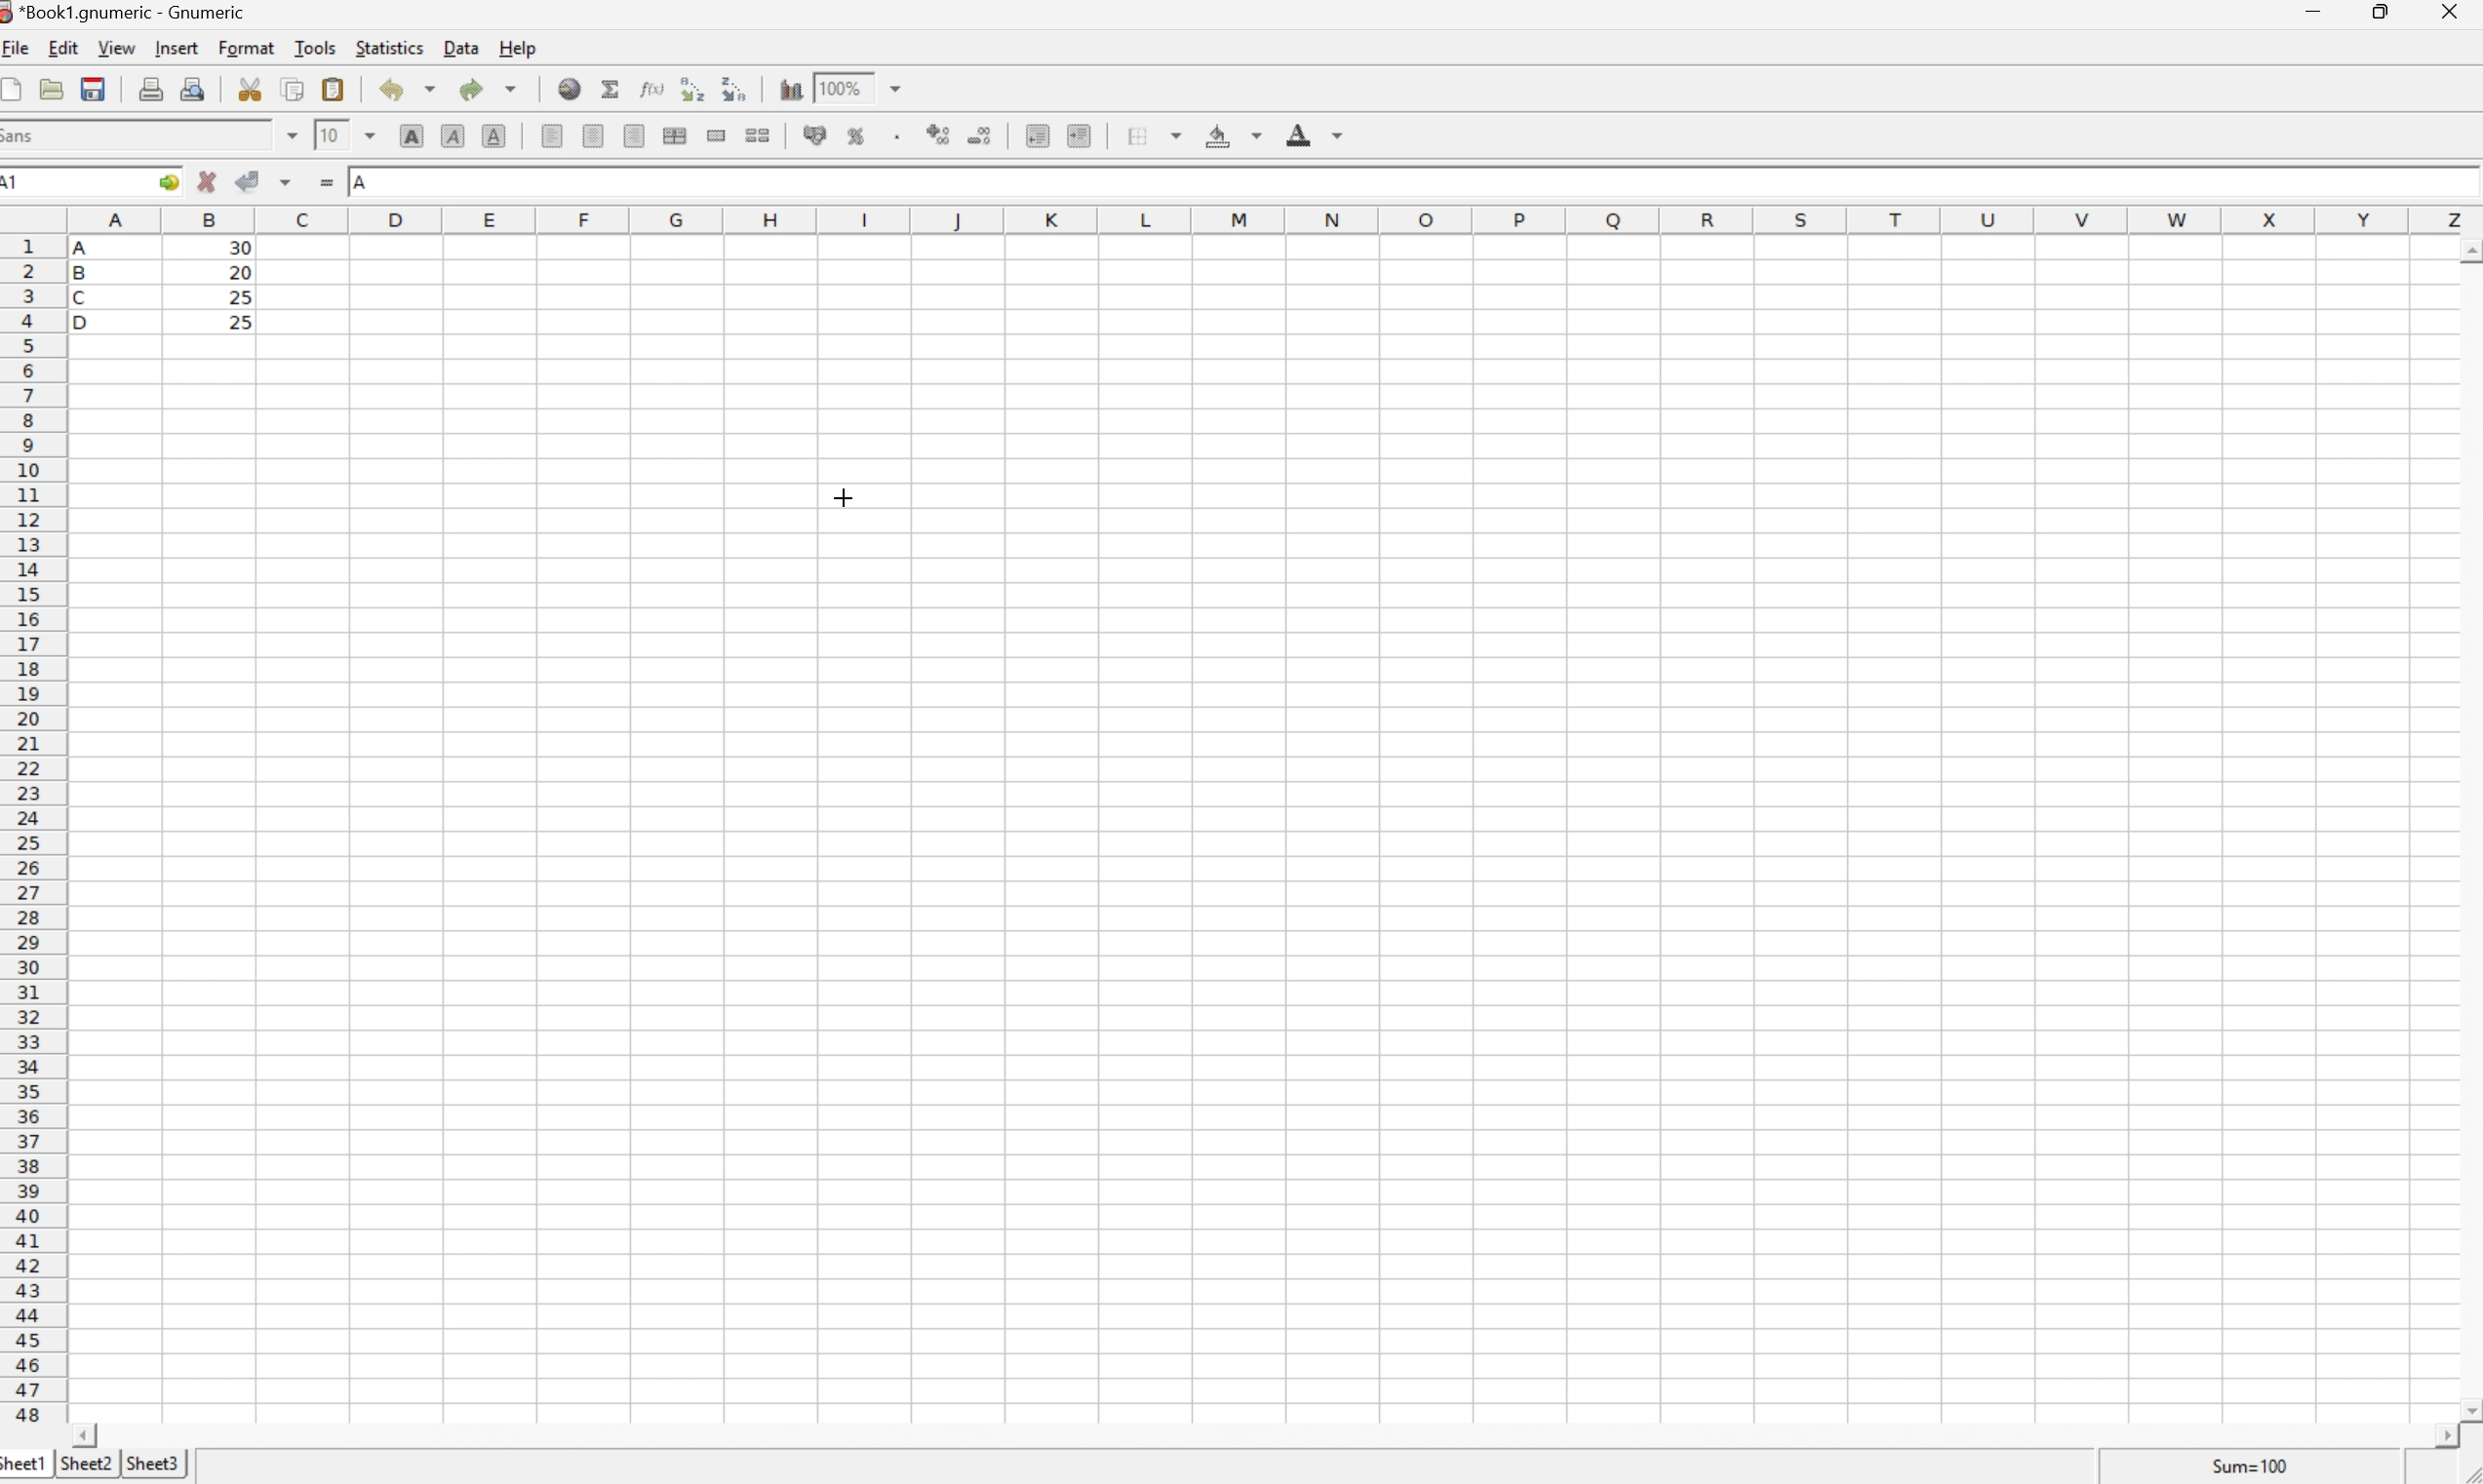 Image resolution: width=2483 pixels, height=1484 pixels. Describe the element at coordinates (1037, 137) in the screenshot. I see `Decrease indent, and align the contents to the left` at that location.